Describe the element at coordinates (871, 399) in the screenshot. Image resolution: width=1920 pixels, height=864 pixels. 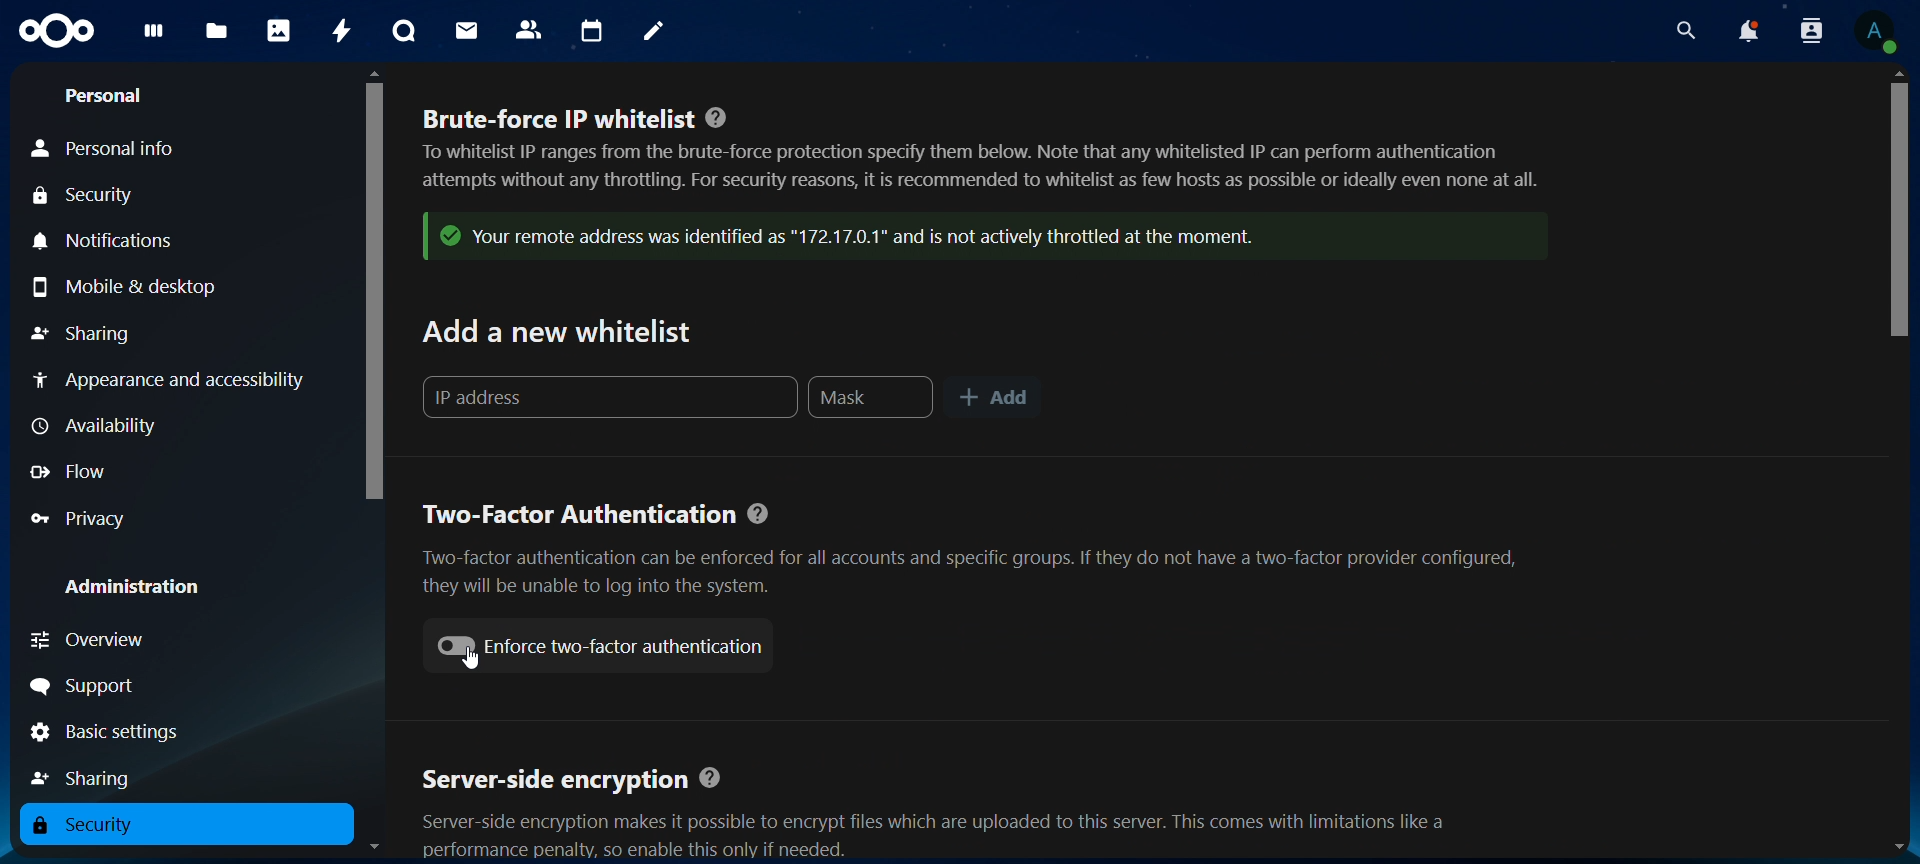
I see `mask` at that location.